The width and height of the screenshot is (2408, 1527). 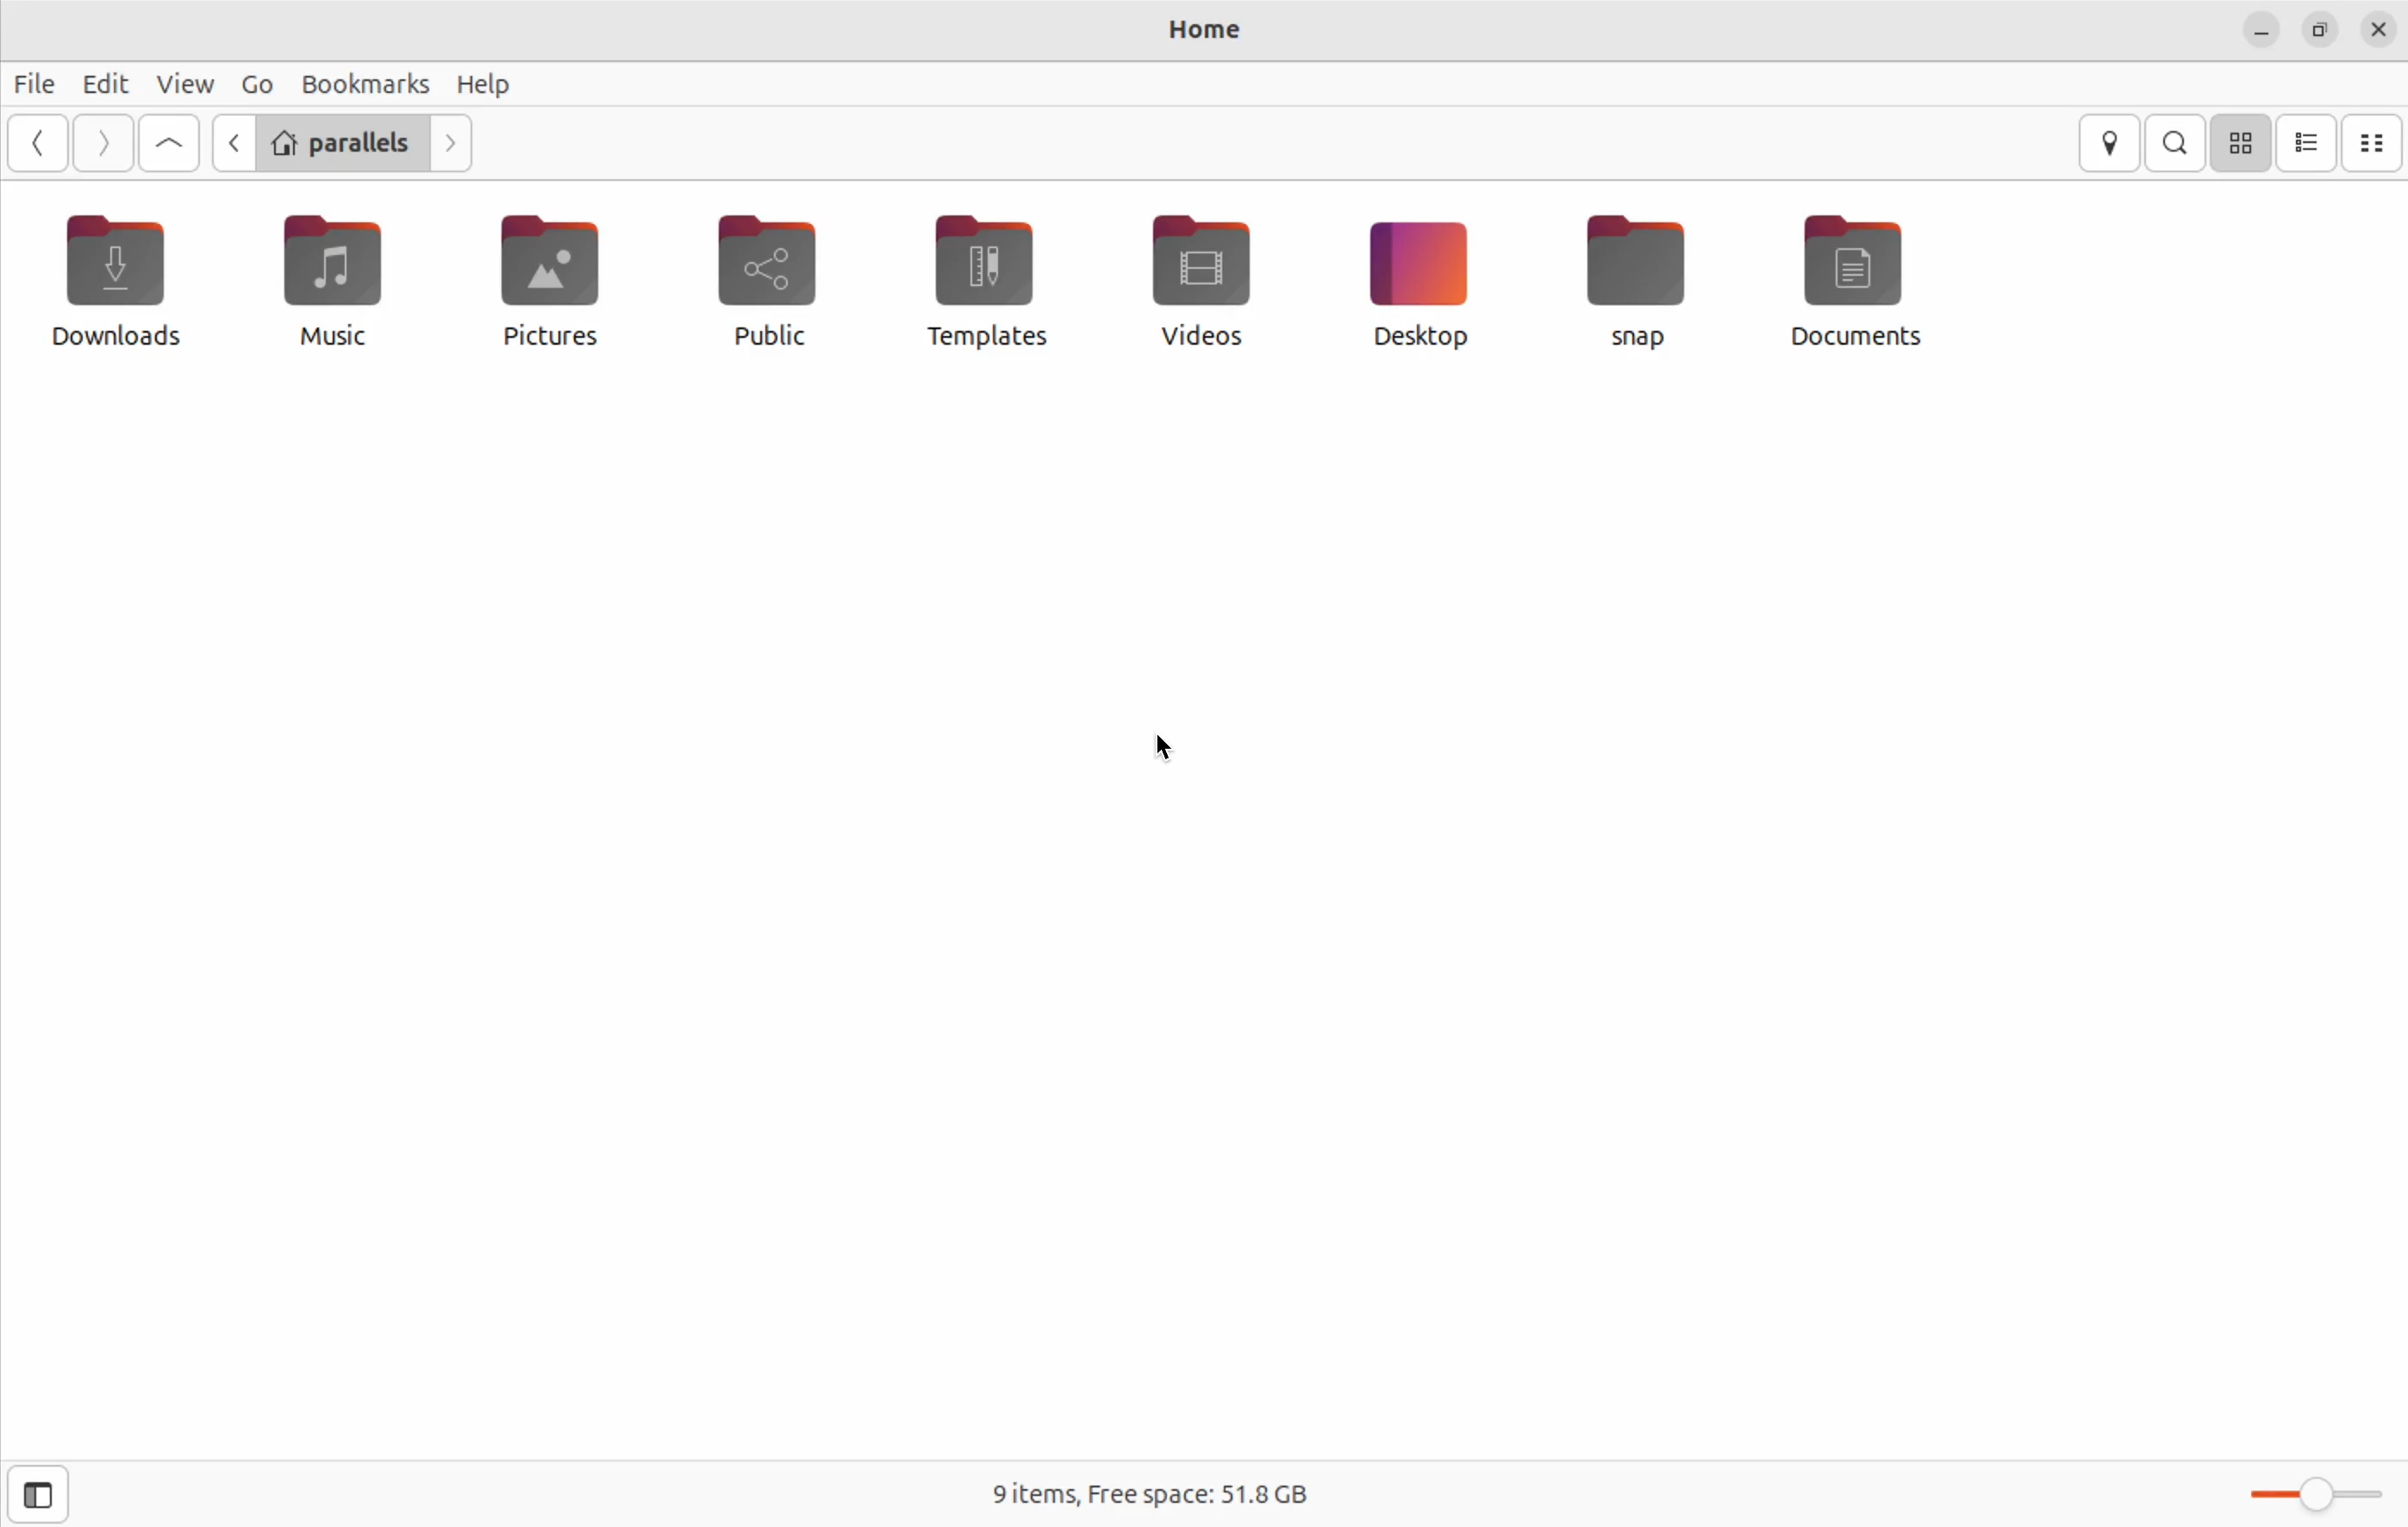 What do you see at coordinates (2321, 31) in the screenshot?
I see `resize` at bounding box center [2321, 31].